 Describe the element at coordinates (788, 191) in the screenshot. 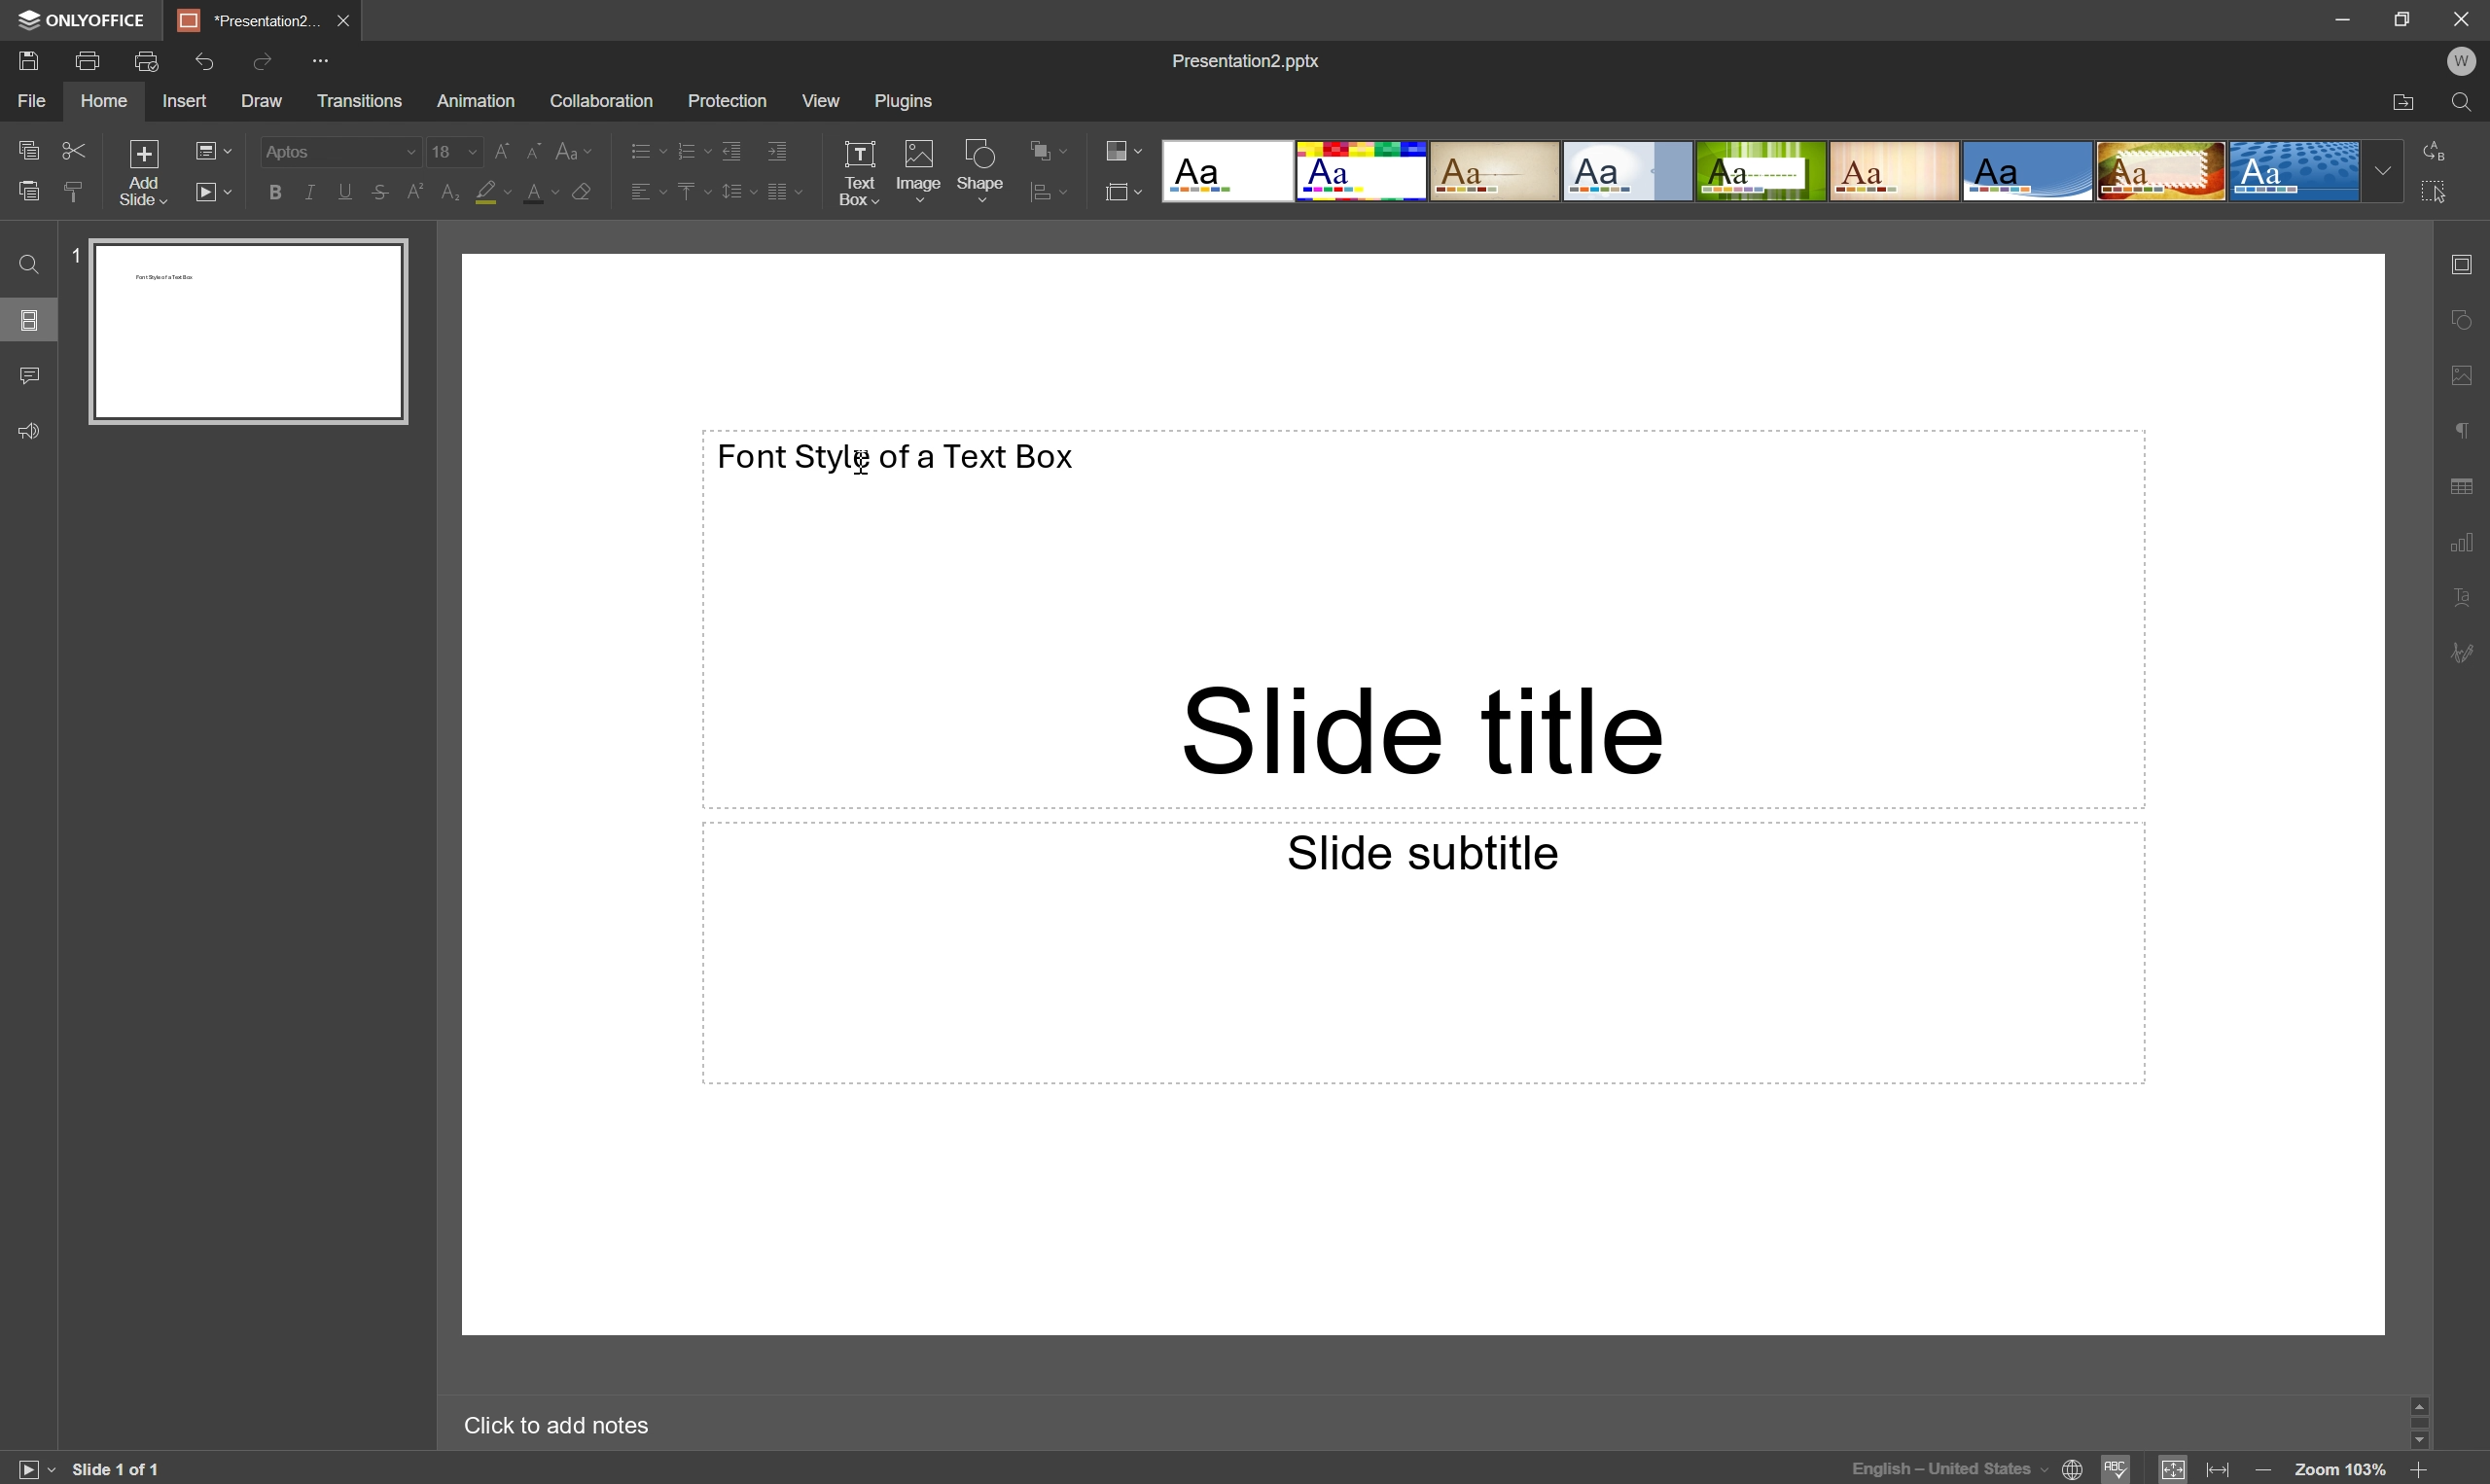

I see `Insert columns` at that location.